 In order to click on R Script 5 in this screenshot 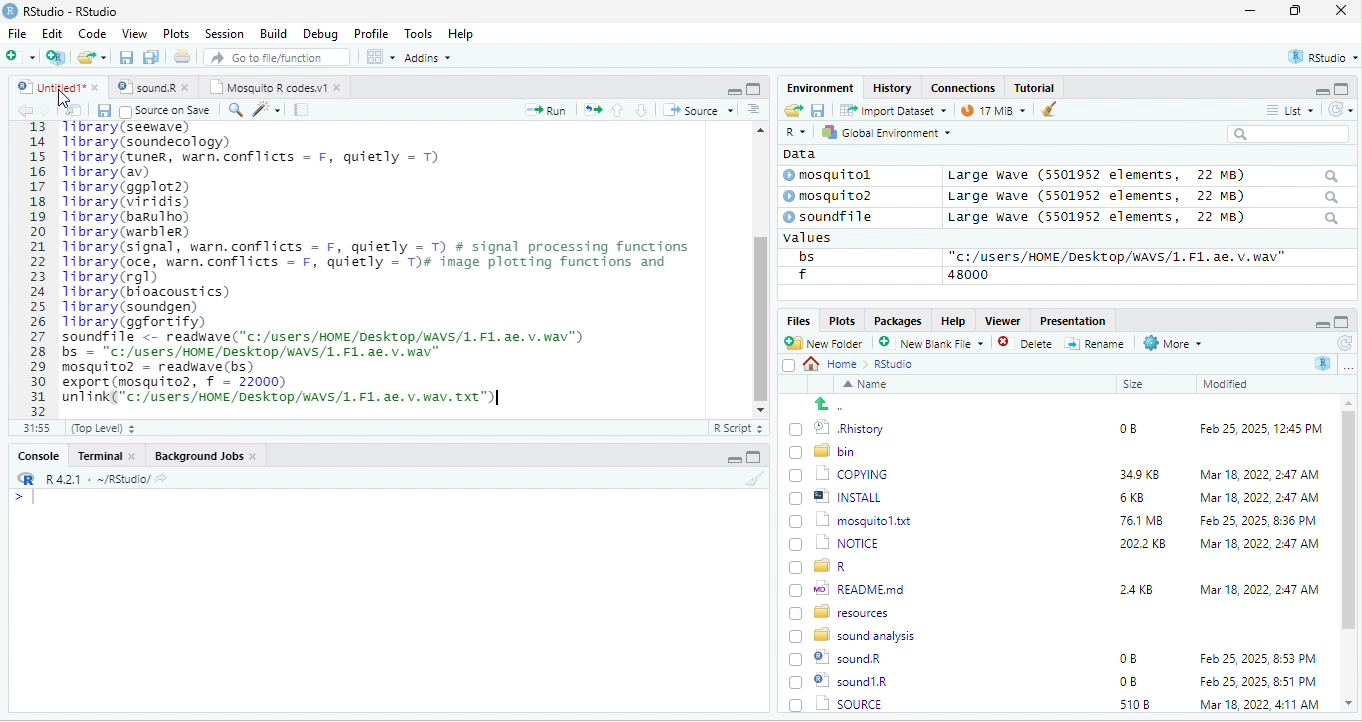, I will do `click(739, 428)`.